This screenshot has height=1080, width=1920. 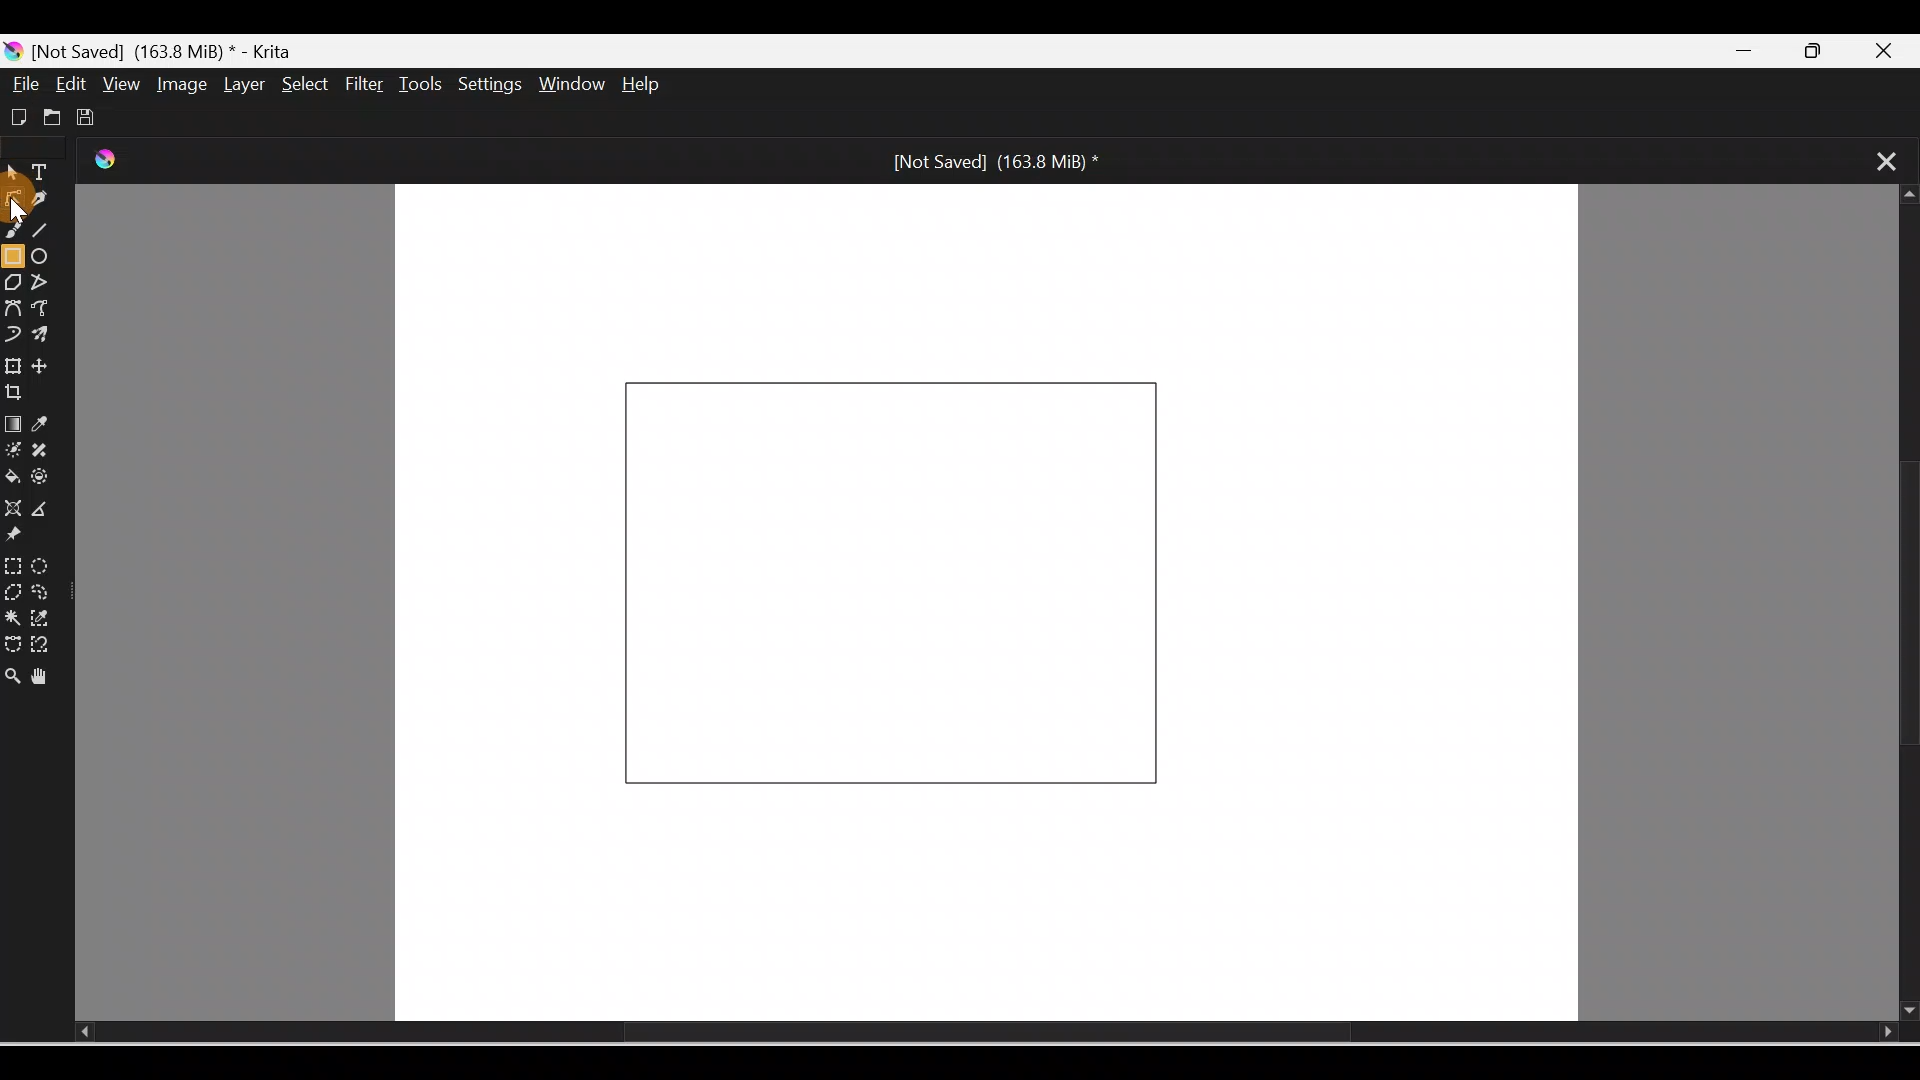 What do you see at coordinates (300, 83) in the screenshot?
I see `Select` at bounding box center [300, 83].